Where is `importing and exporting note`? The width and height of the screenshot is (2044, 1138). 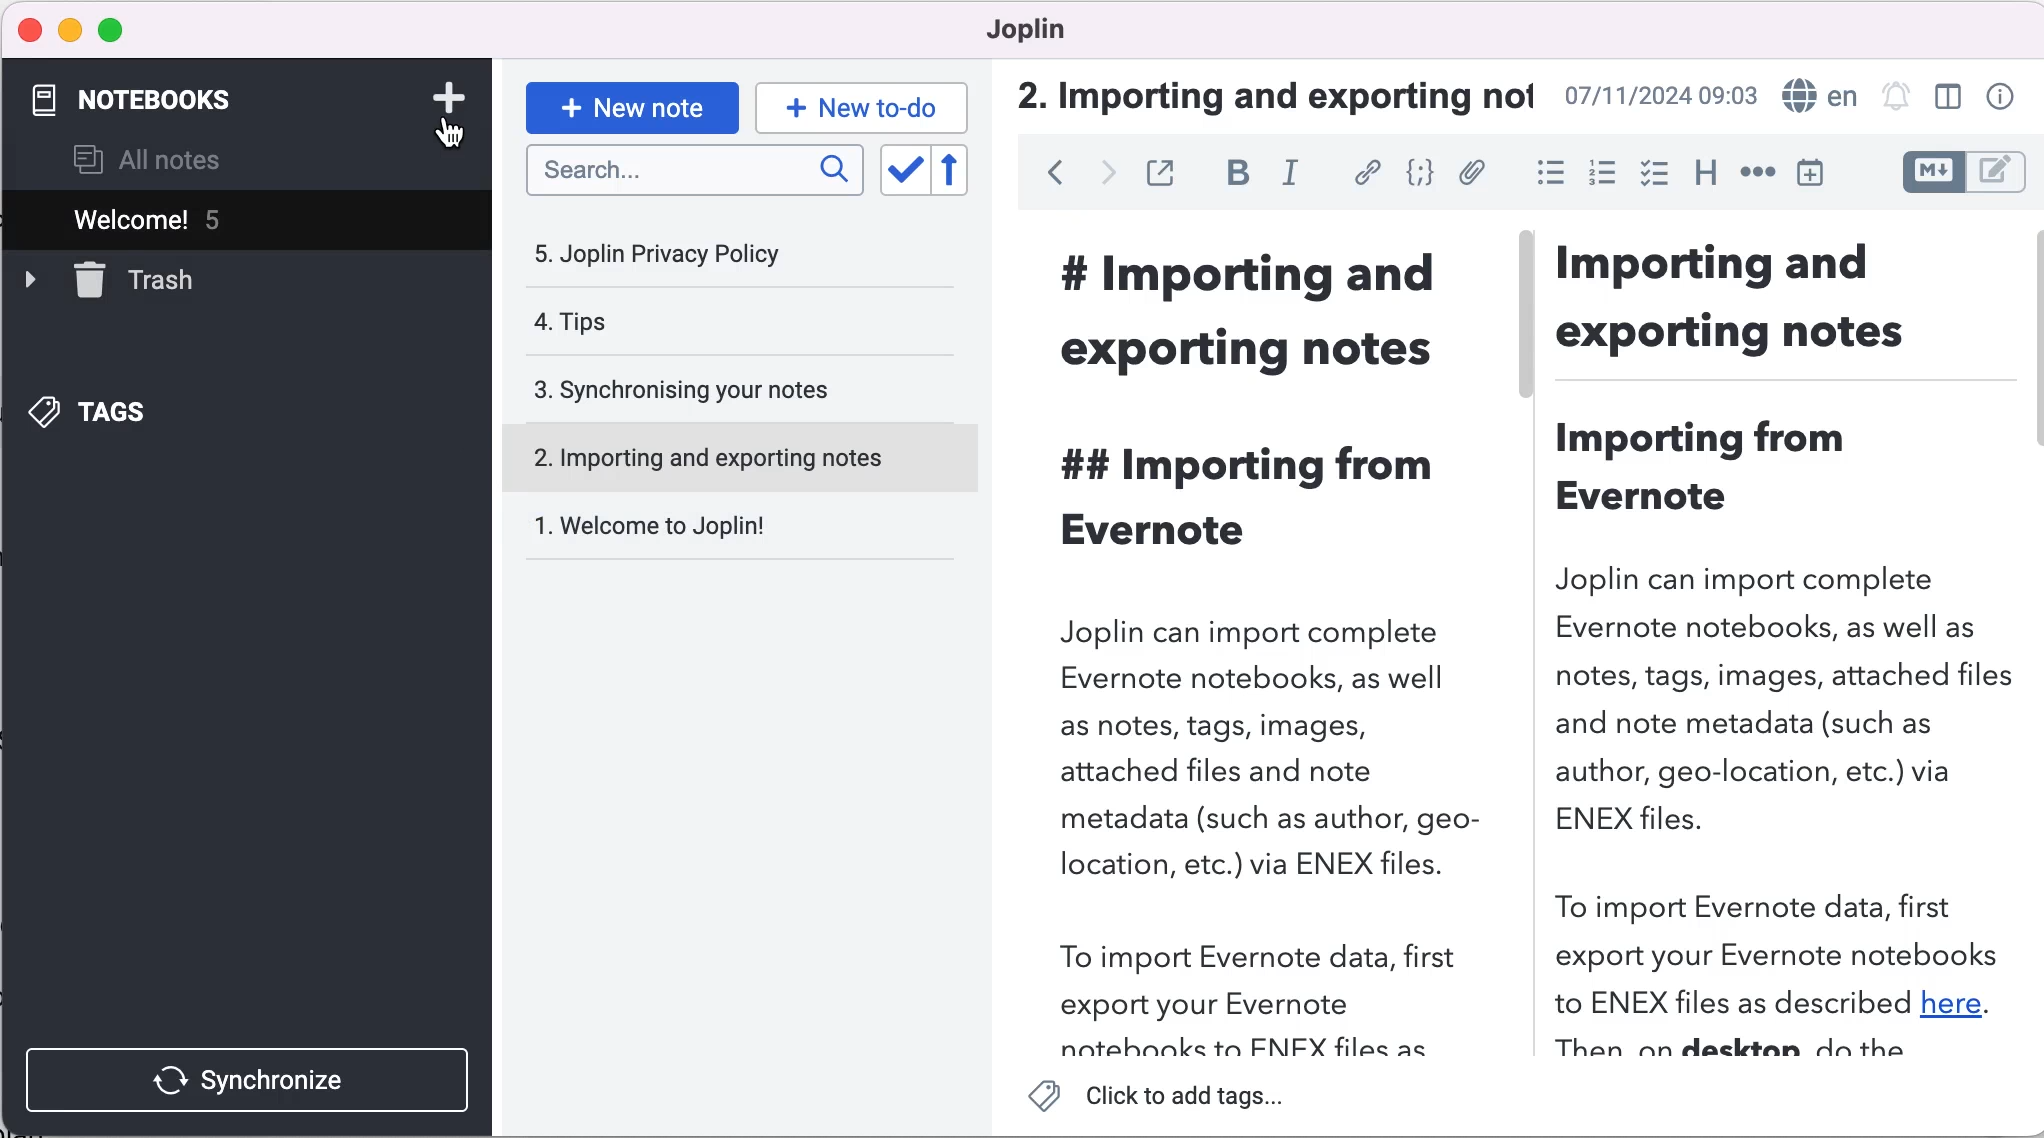 importing and exporting note is located at coordinates (1258, 93).